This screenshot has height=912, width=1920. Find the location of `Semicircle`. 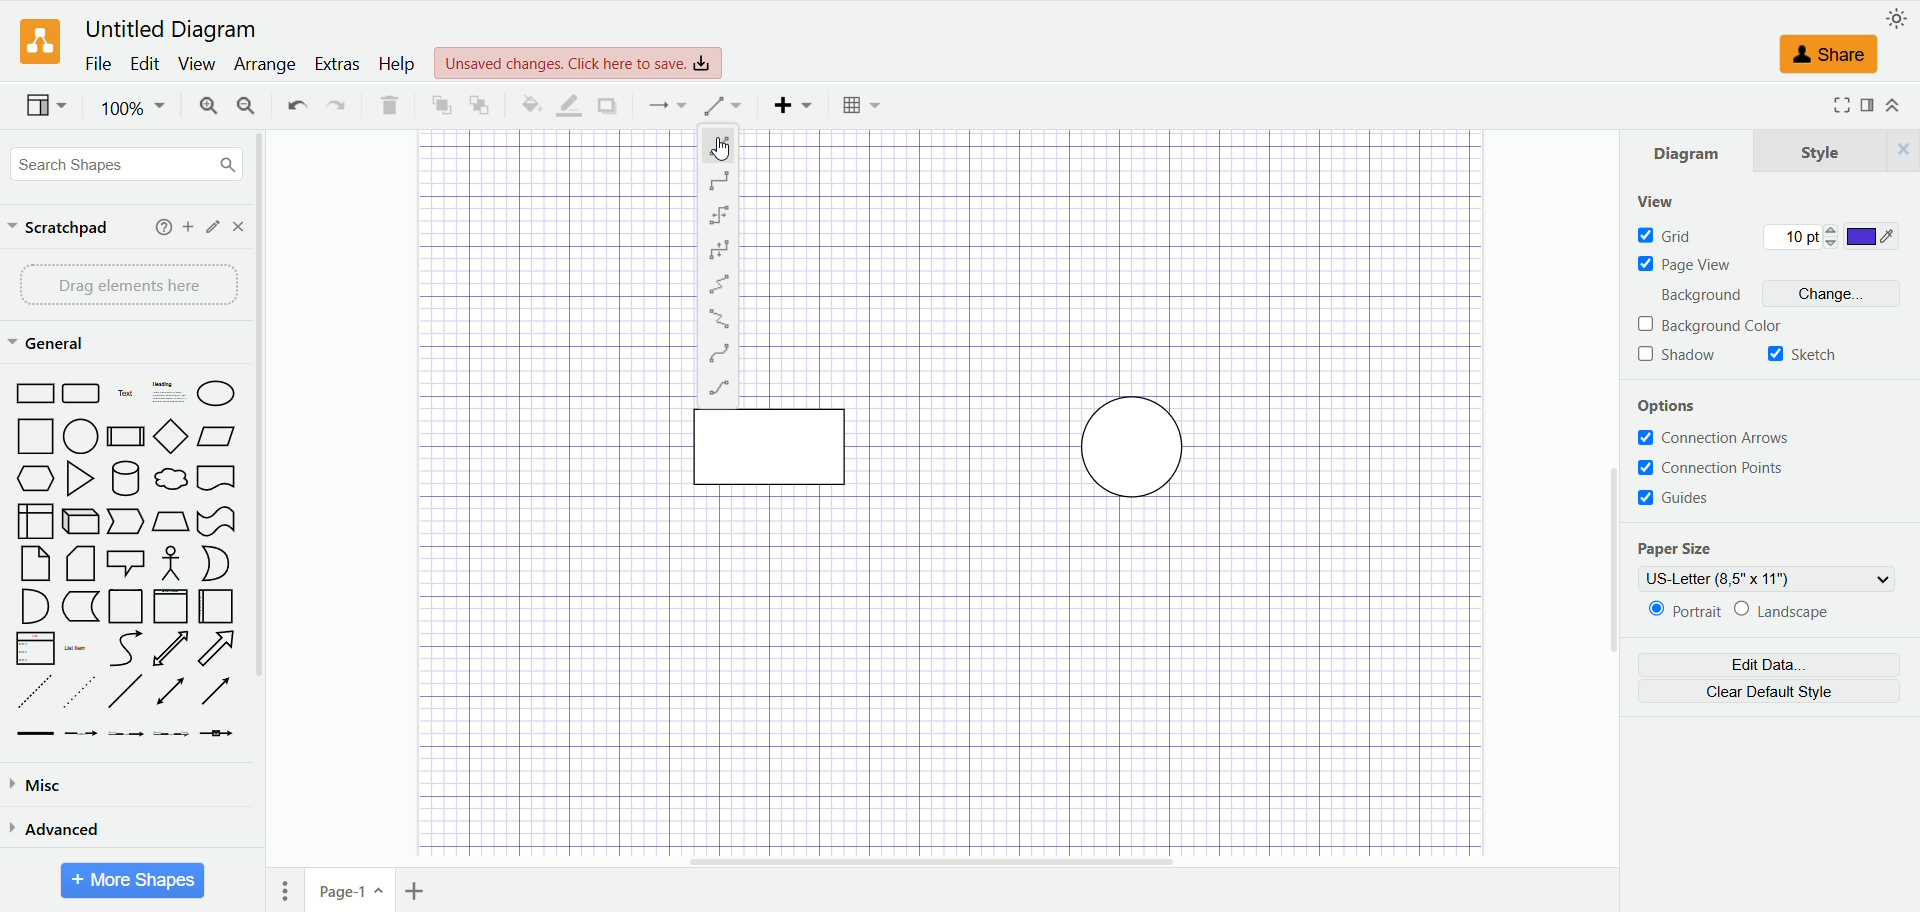

Semicircle is located at coordinates (35, 606).